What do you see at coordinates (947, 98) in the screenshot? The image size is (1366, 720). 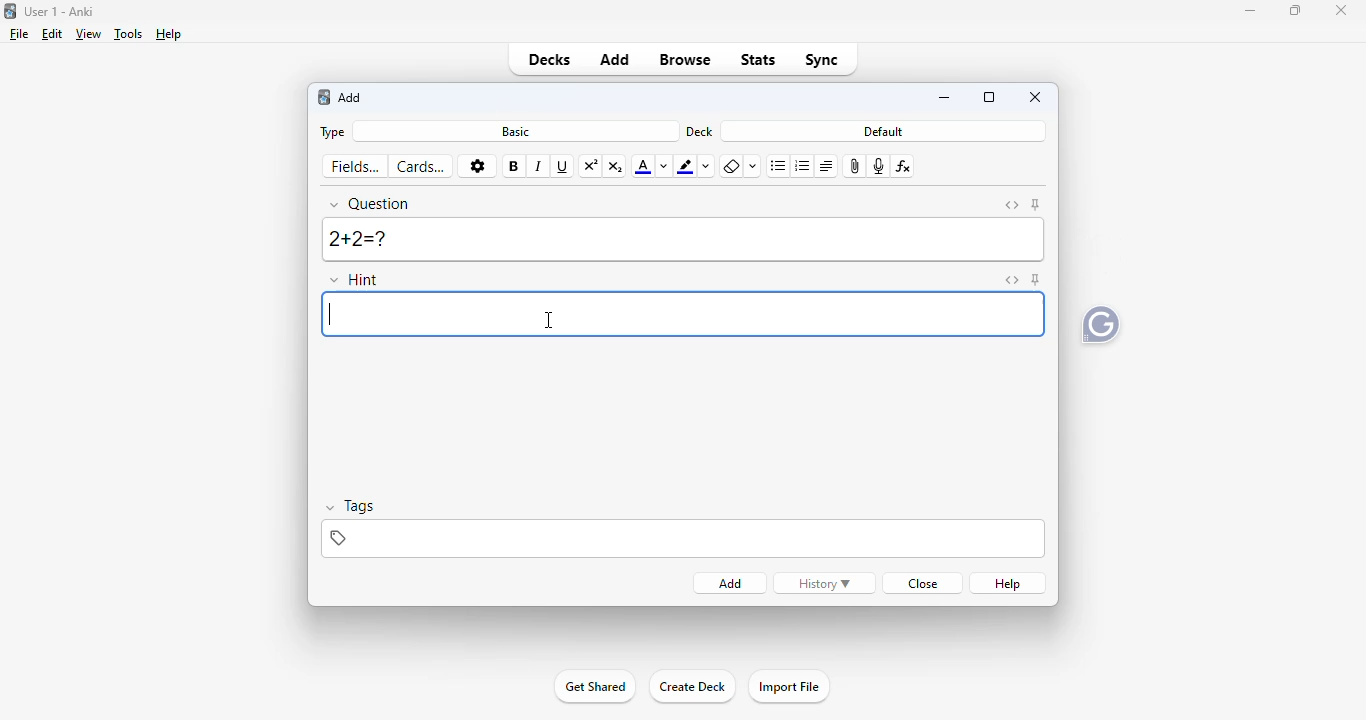 I see `minimize` at bounding box center [947, 98].